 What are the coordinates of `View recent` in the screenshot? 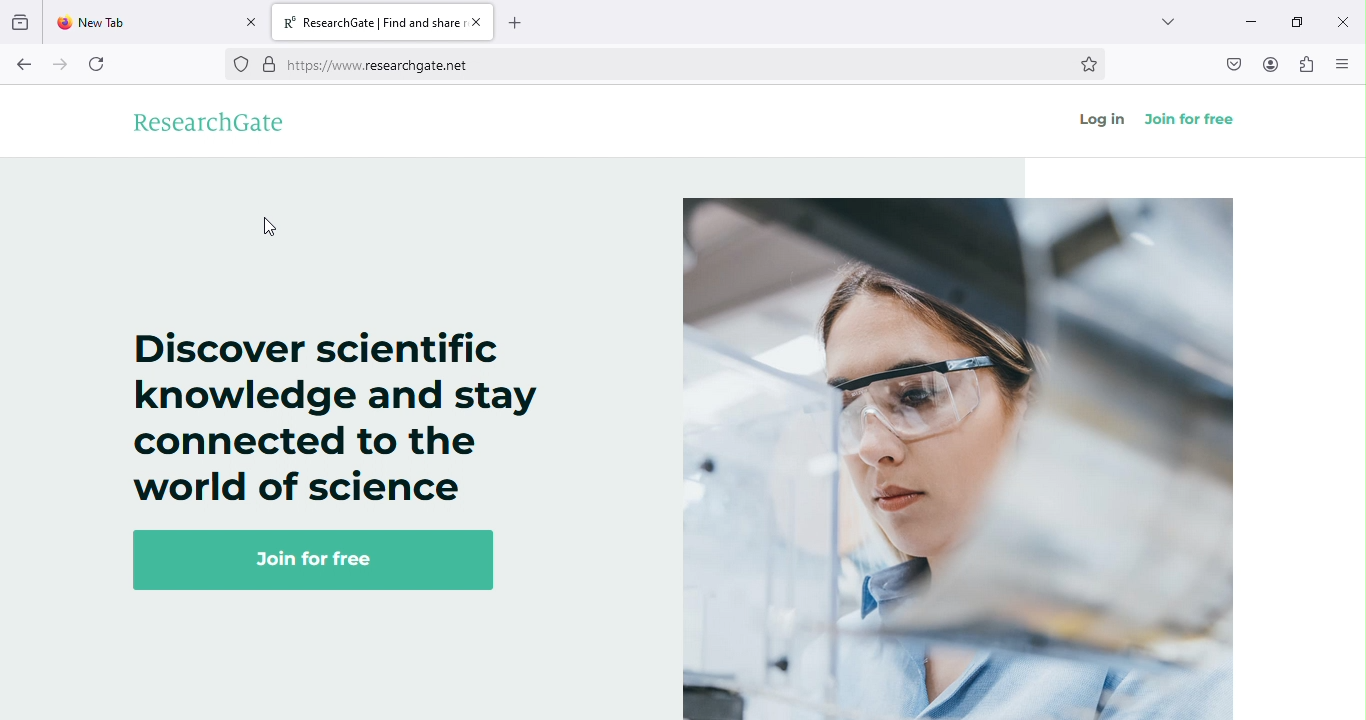 It's located at (21, 23).